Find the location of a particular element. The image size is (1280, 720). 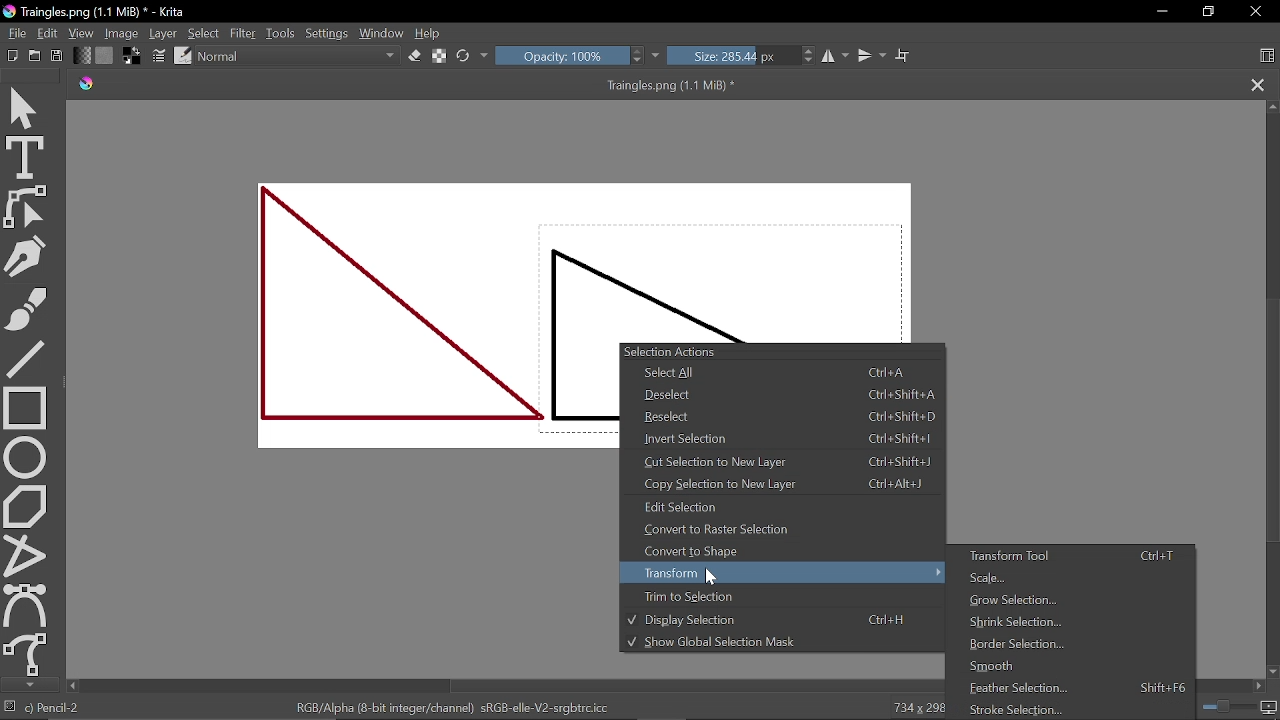

Background color is located at coordinates (134, 57).